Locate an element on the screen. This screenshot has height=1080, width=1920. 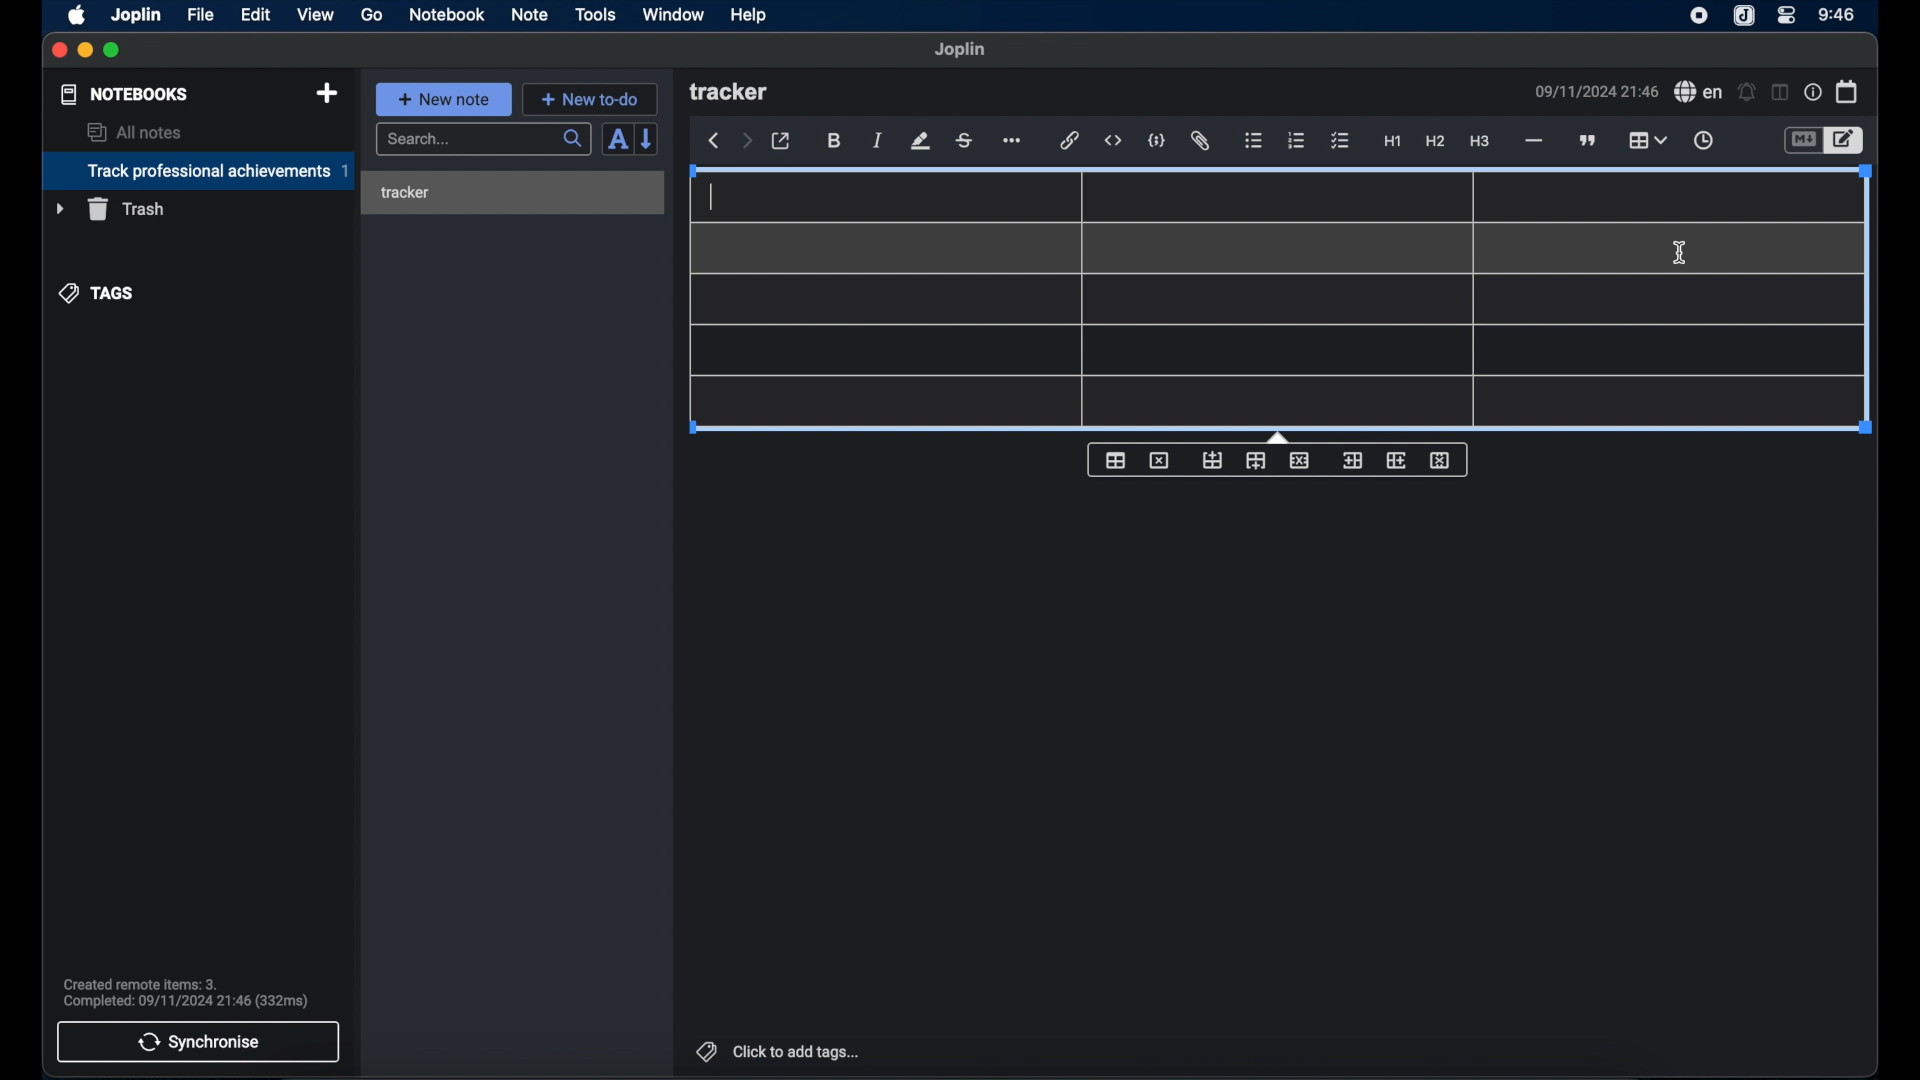
I beam cursor is located at coordinates (1680, 253).